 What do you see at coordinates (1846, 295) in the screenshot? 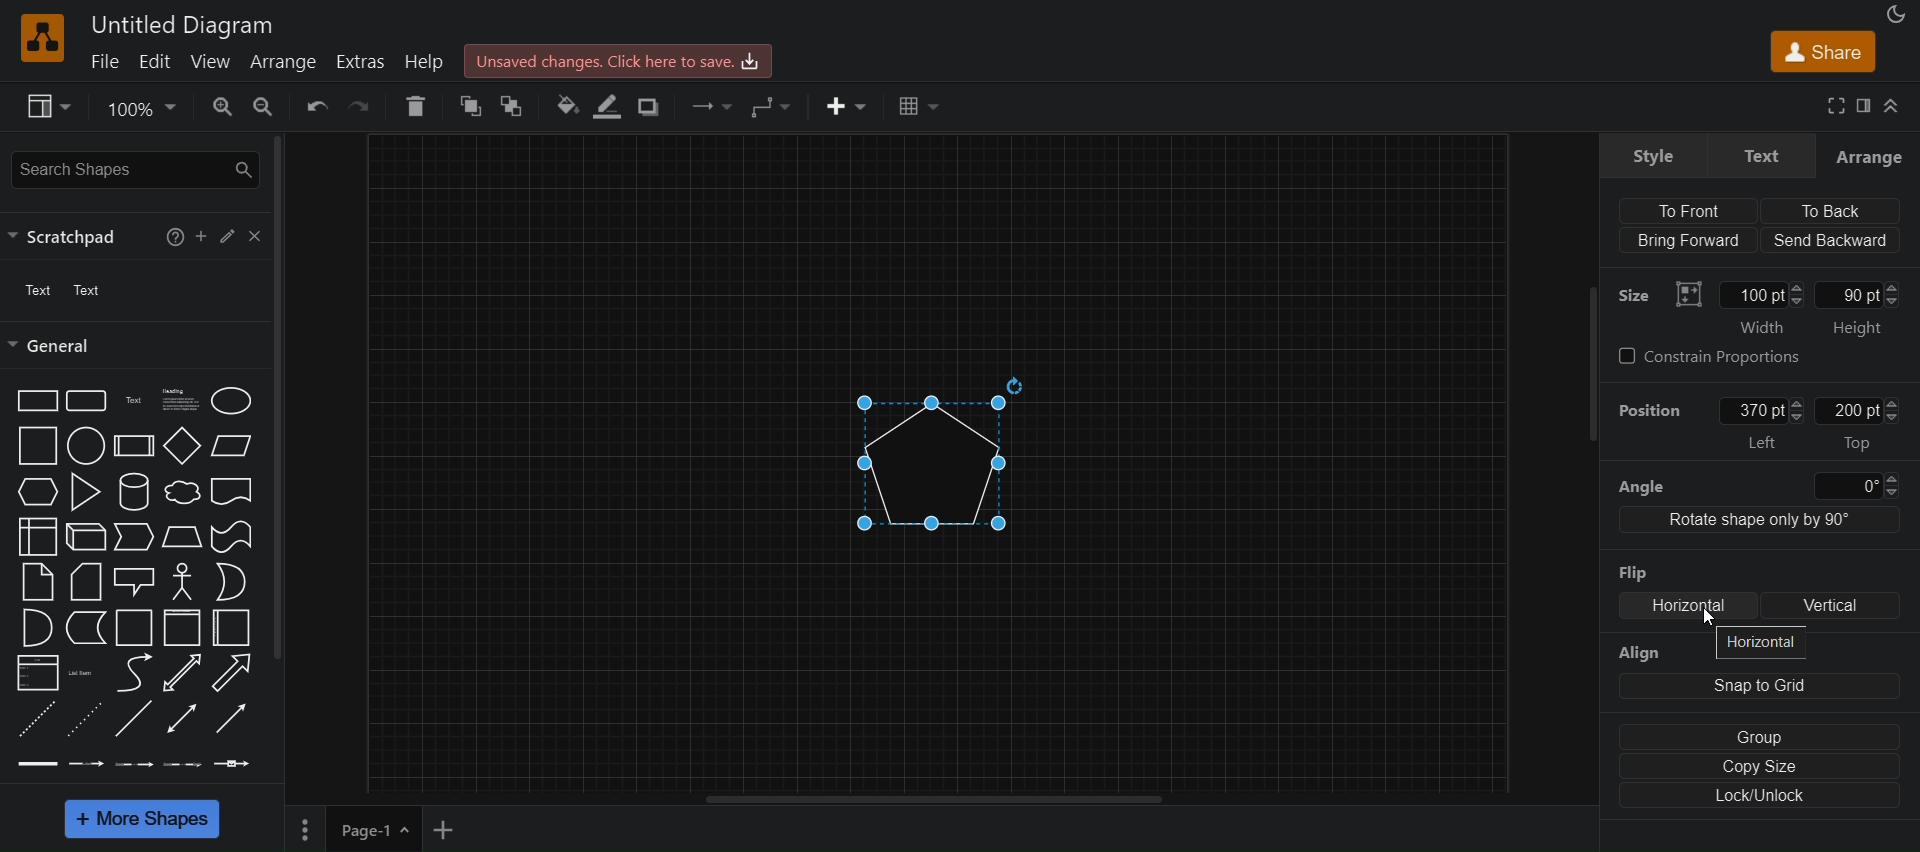
I see `Manually input height` at bounding box center [1846, 295].